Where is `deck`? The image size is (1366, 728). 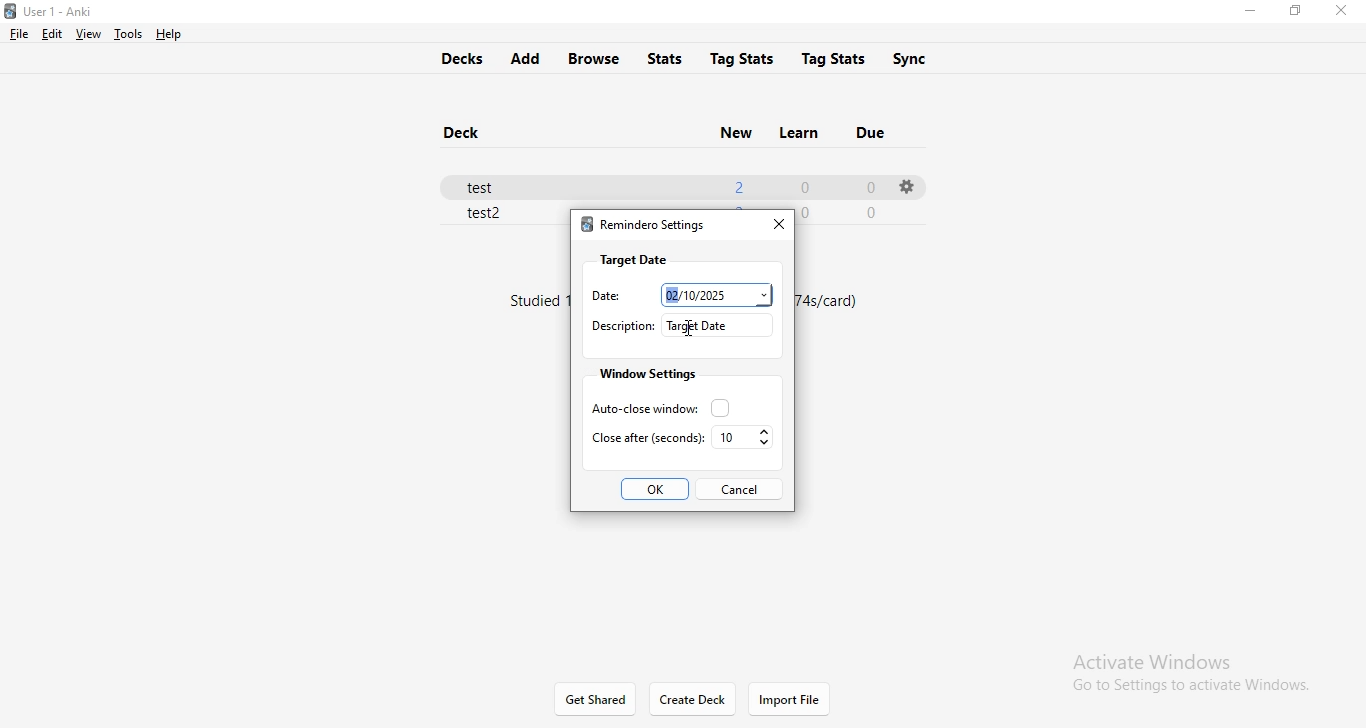
deck is located at coordinates (467, 134).